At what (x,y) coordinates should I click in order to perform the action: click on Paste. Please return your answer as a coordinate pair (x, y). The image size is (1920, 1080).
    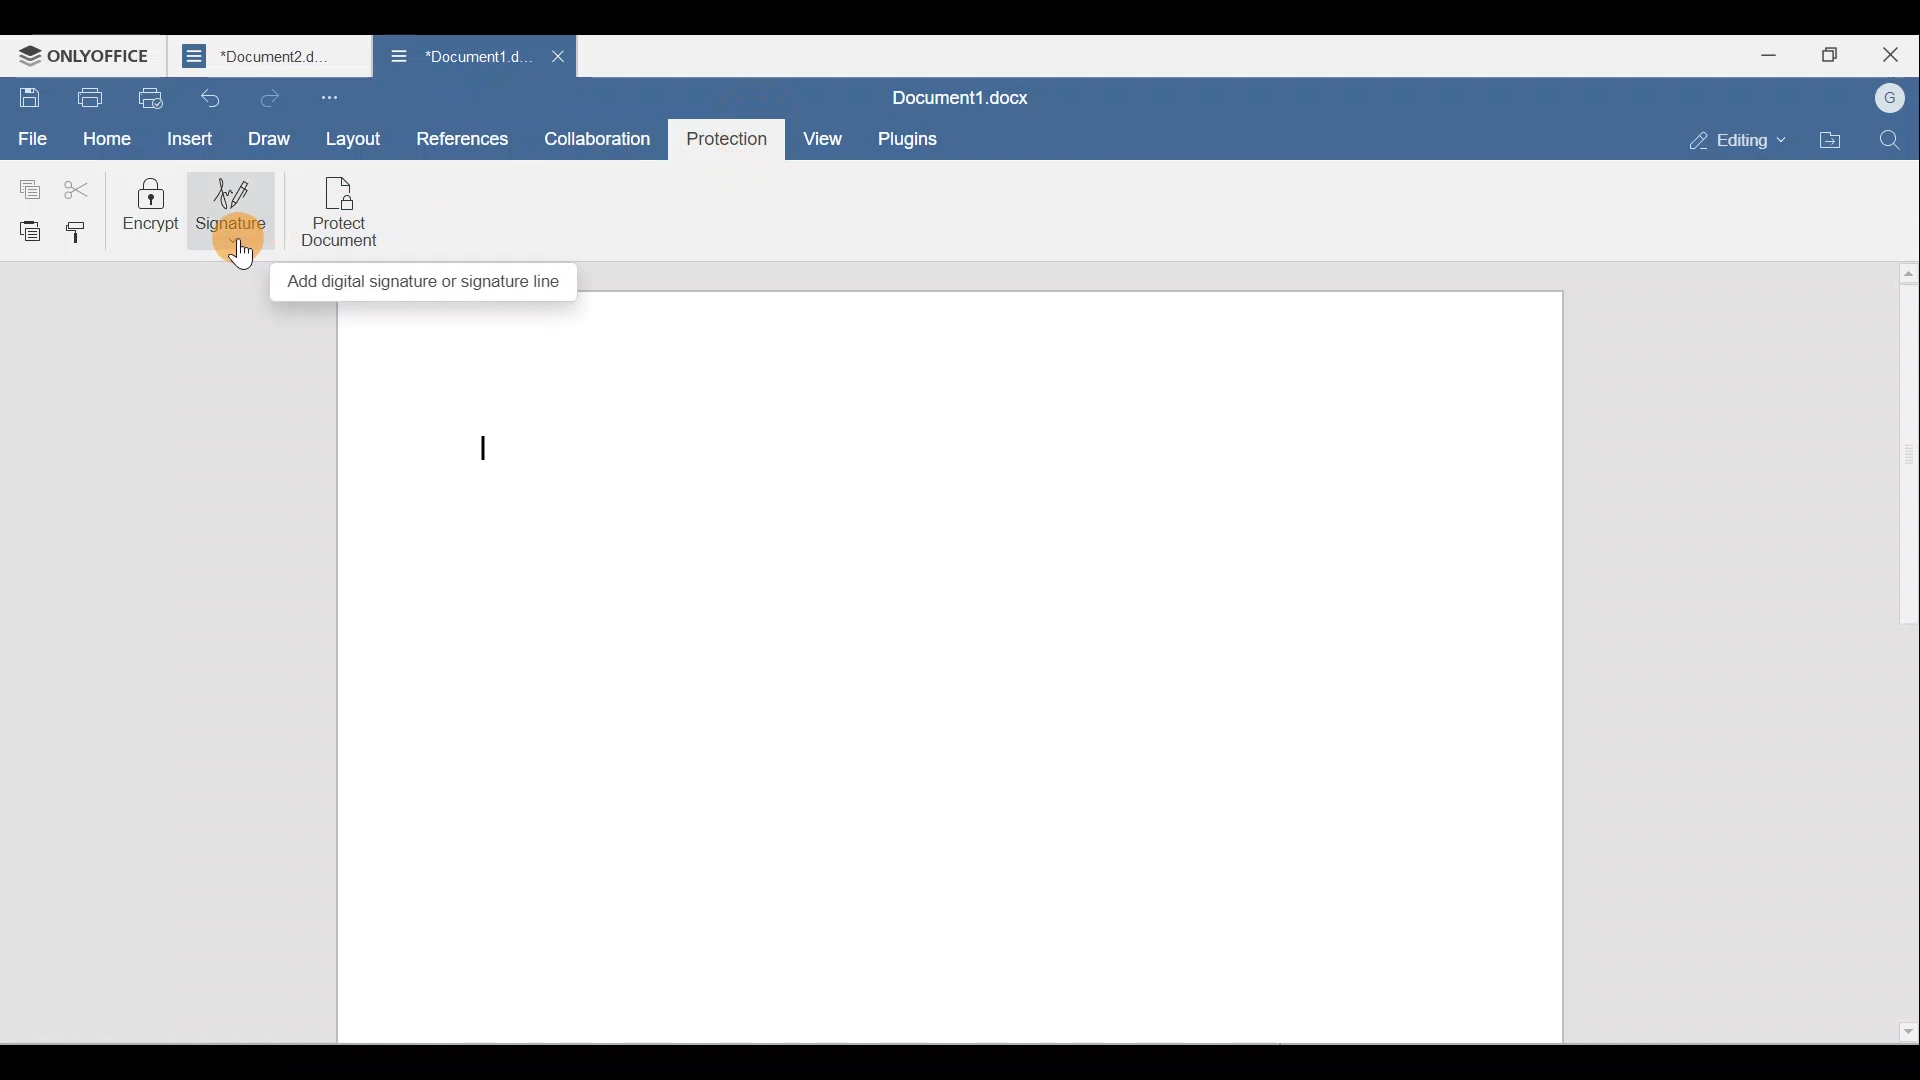
    Looking at the image, I should click on (22, 224).